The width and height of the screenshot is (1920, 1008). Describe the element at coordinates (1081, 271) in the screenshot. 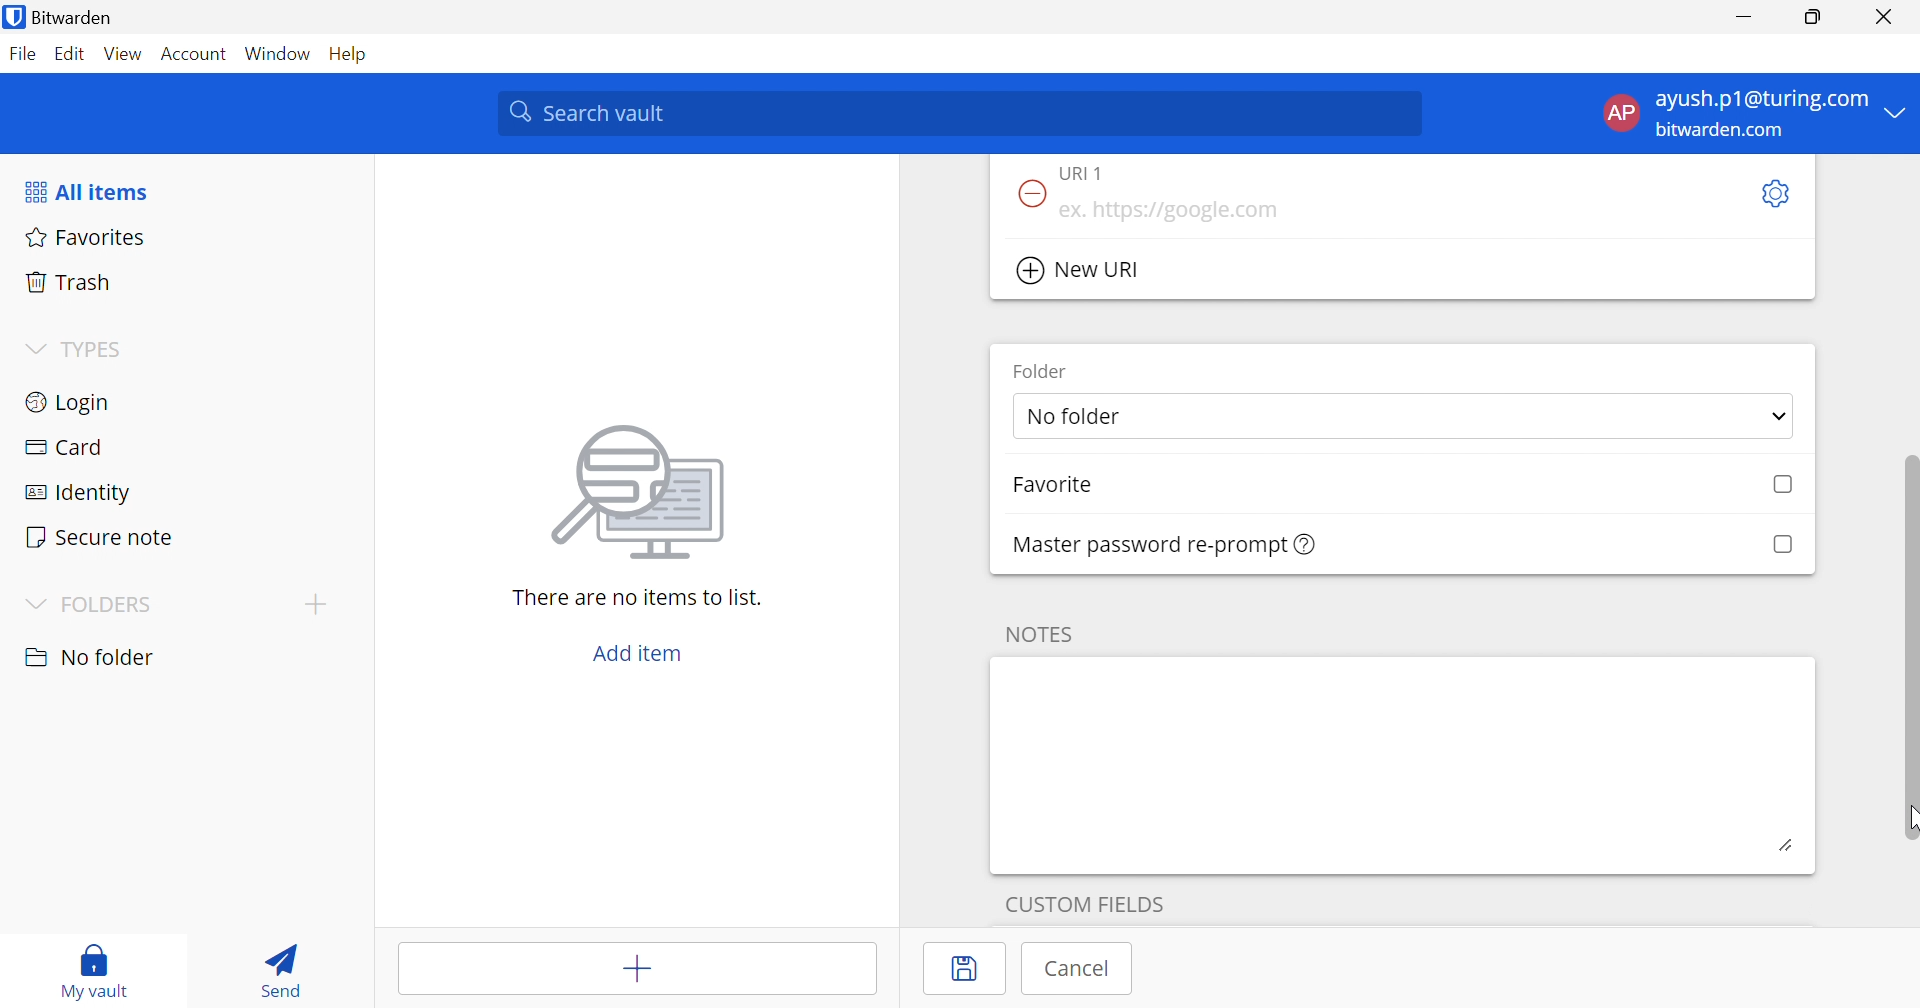

I see `New URI` at that location.